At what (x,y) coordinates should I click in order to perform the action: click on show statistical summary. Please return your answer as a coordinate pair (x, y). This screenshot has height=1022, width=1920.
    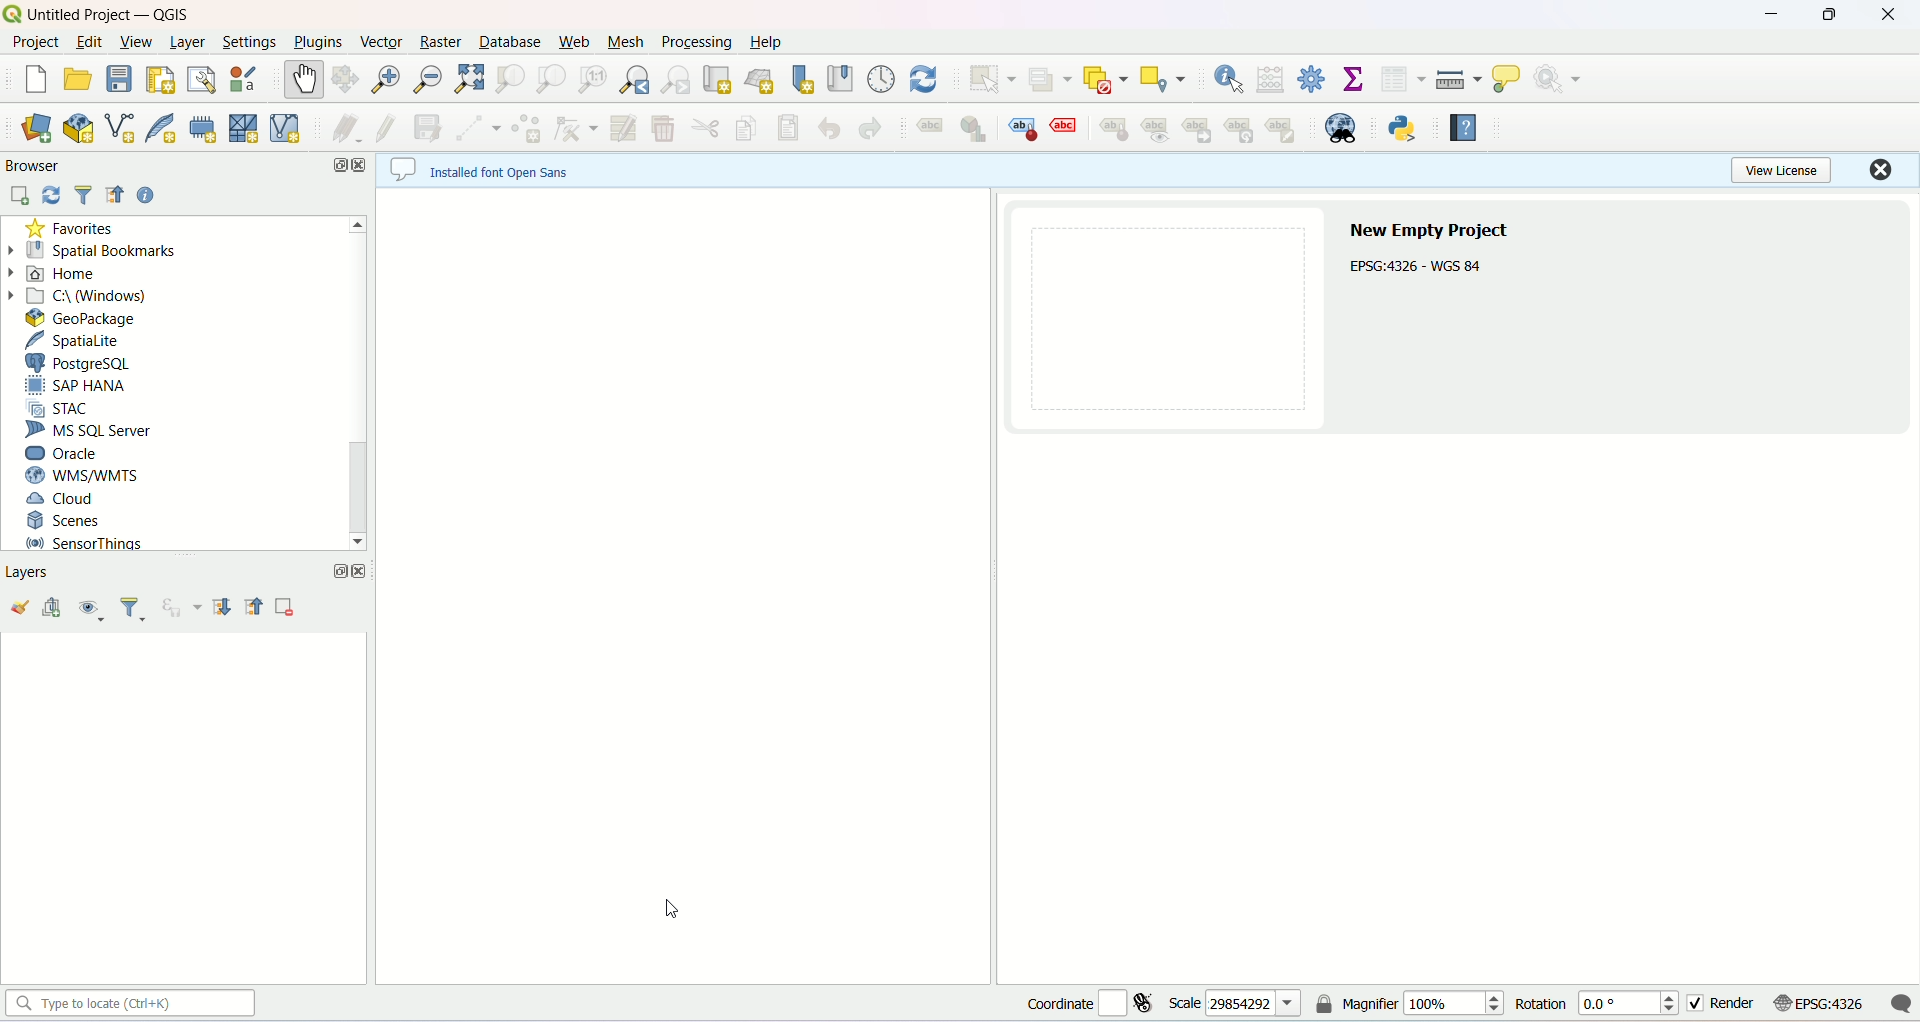
    Looking at the image, I should click on (1353, 80).